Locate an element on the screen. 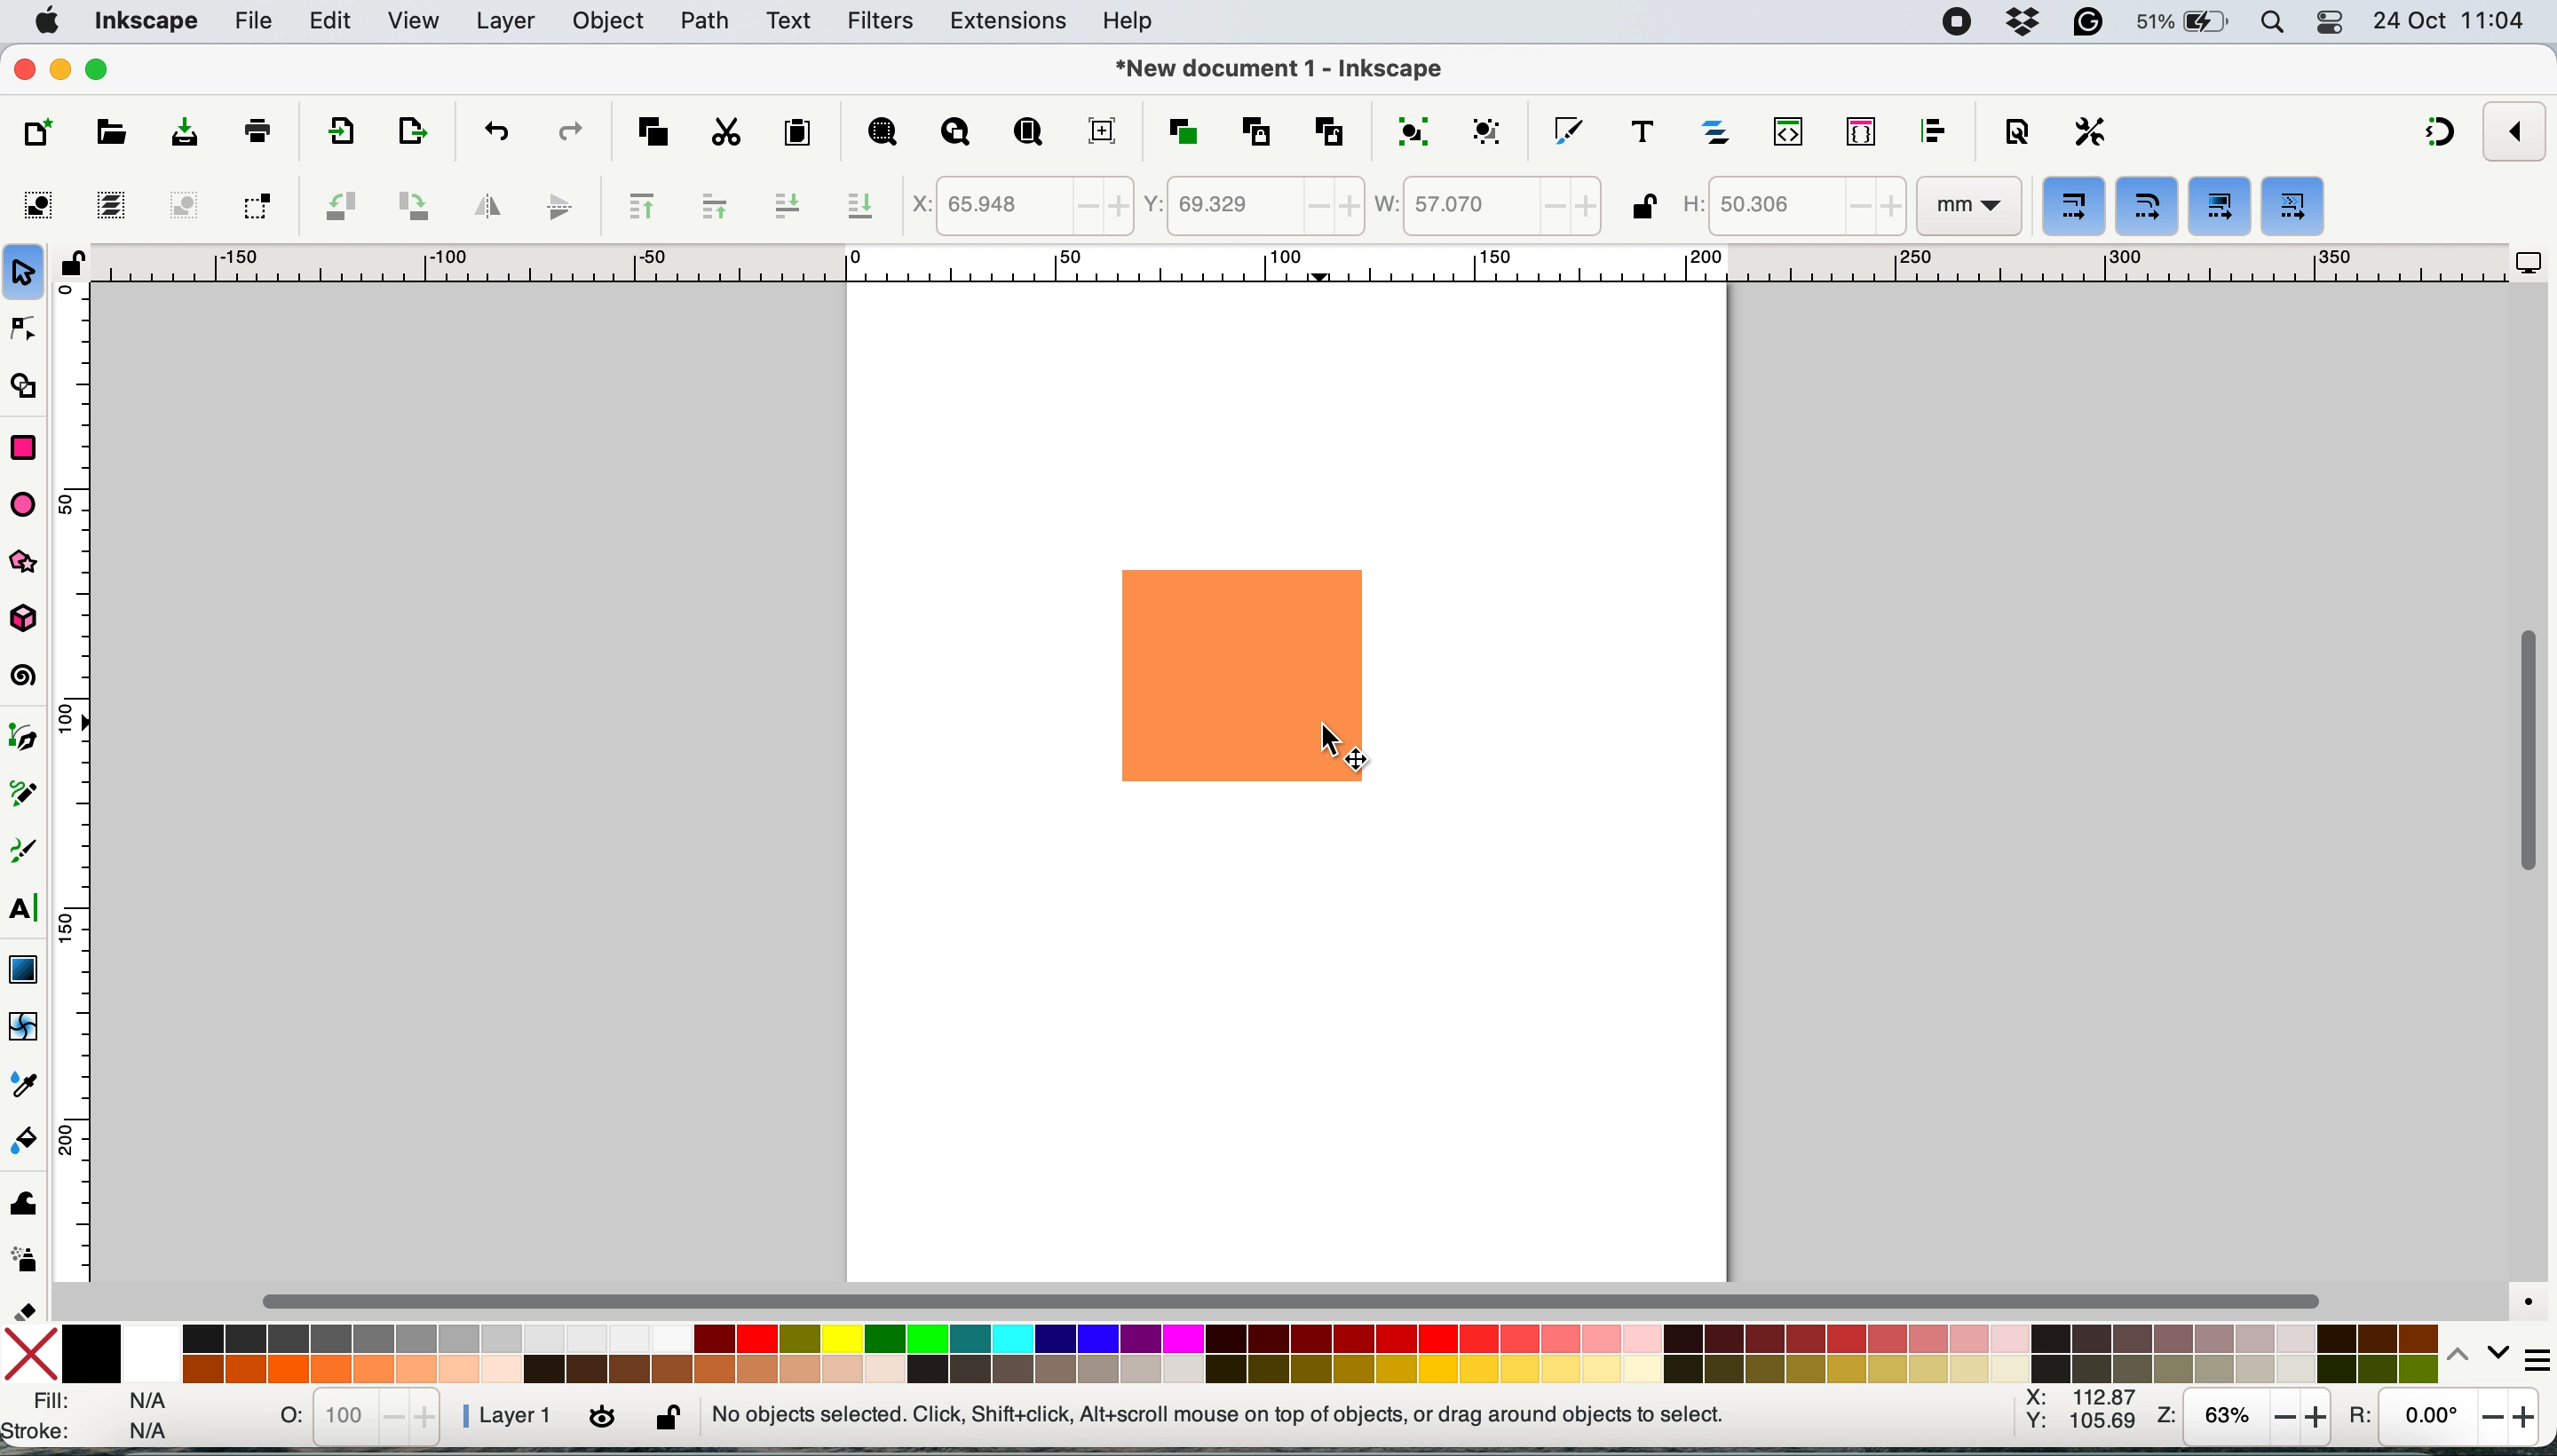 The width and height of the screenshot is (2557, 1456). maximise is located at coordinates (103, 68).